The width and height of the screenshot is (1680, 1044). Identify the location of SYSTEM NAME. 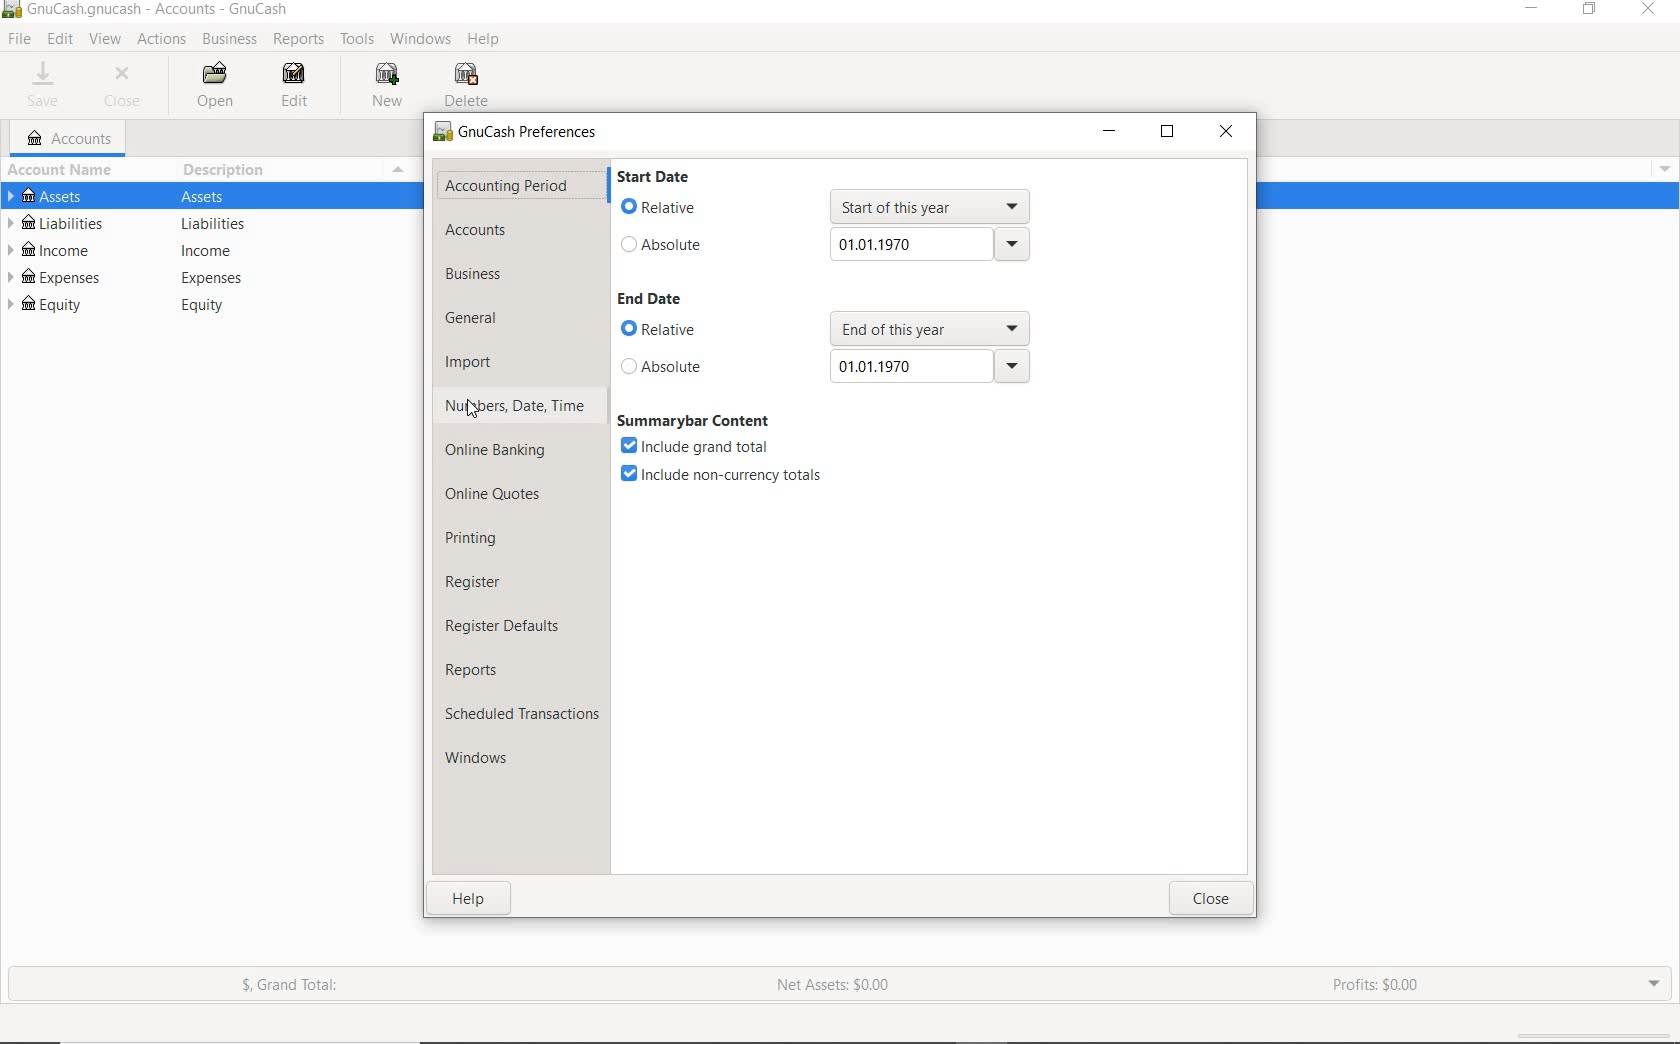
(11, 11).